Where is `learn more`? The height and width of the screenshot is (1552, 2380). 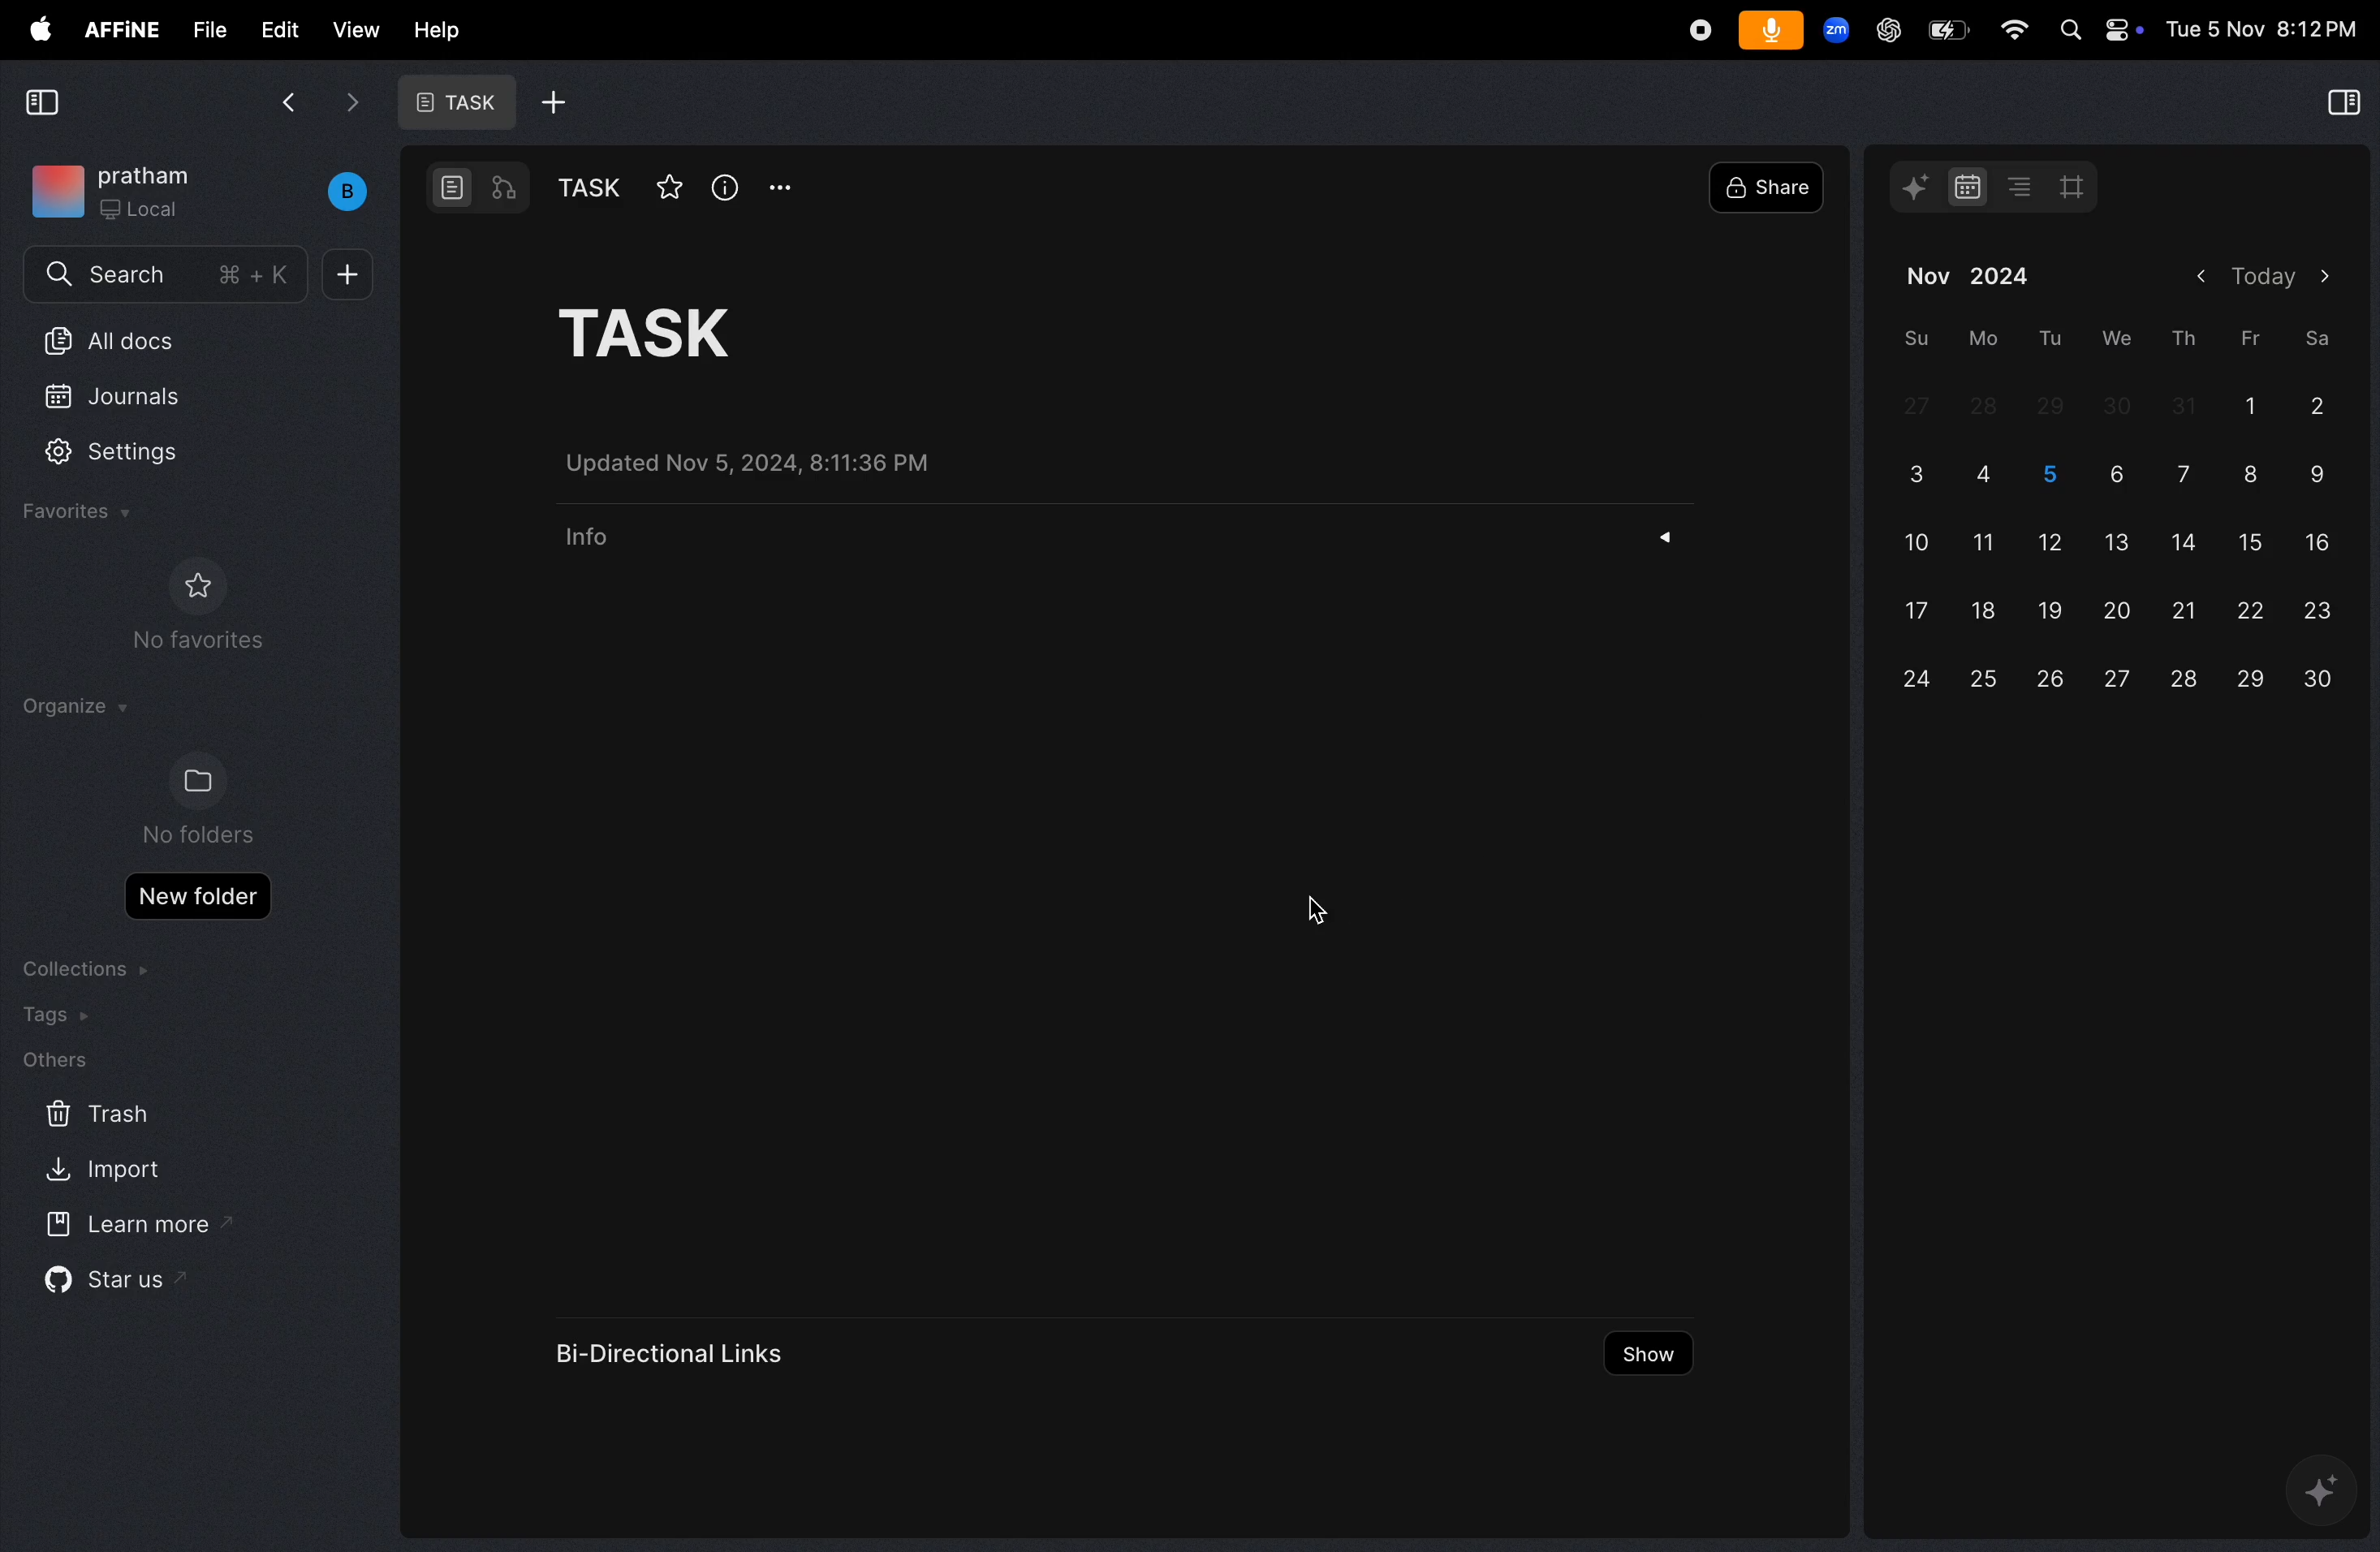 learn more is located at coordinates (133, 1226).